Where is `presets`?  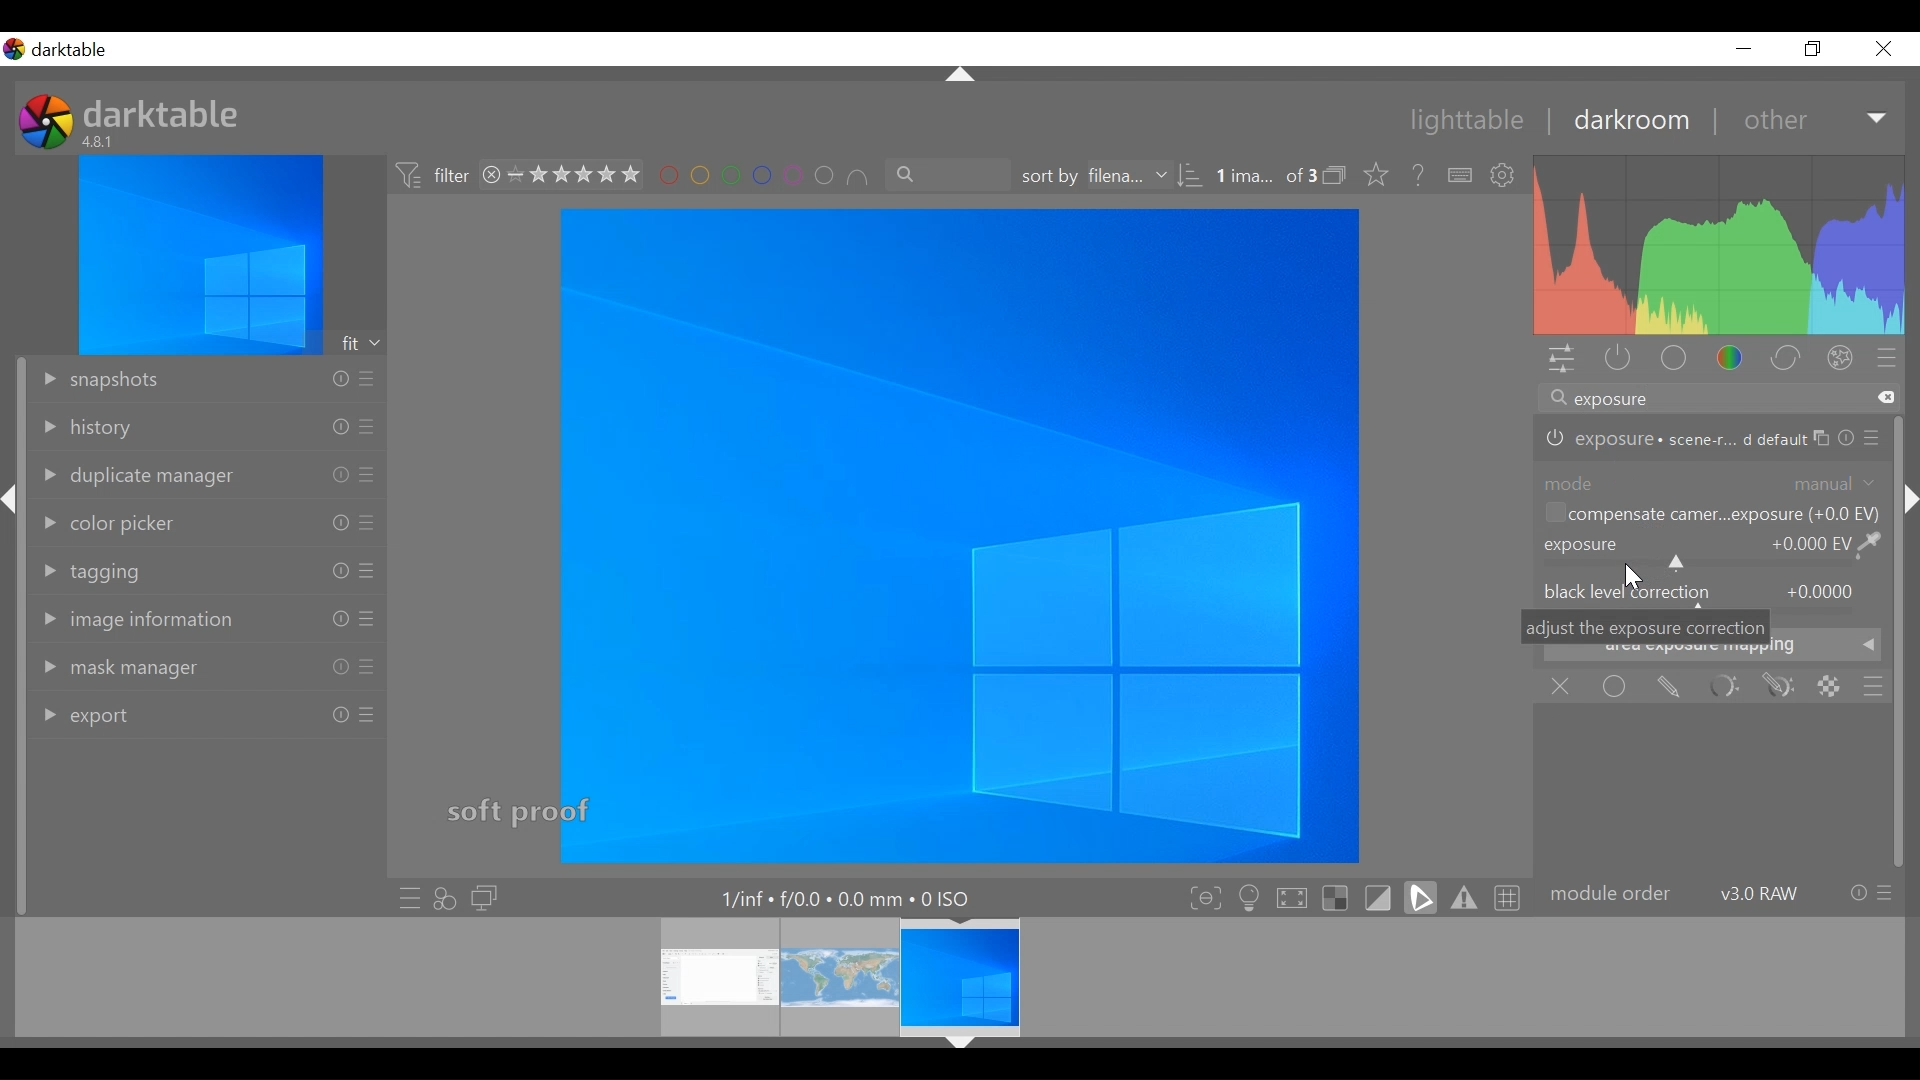
presets is located at coordinates (1875, 438).